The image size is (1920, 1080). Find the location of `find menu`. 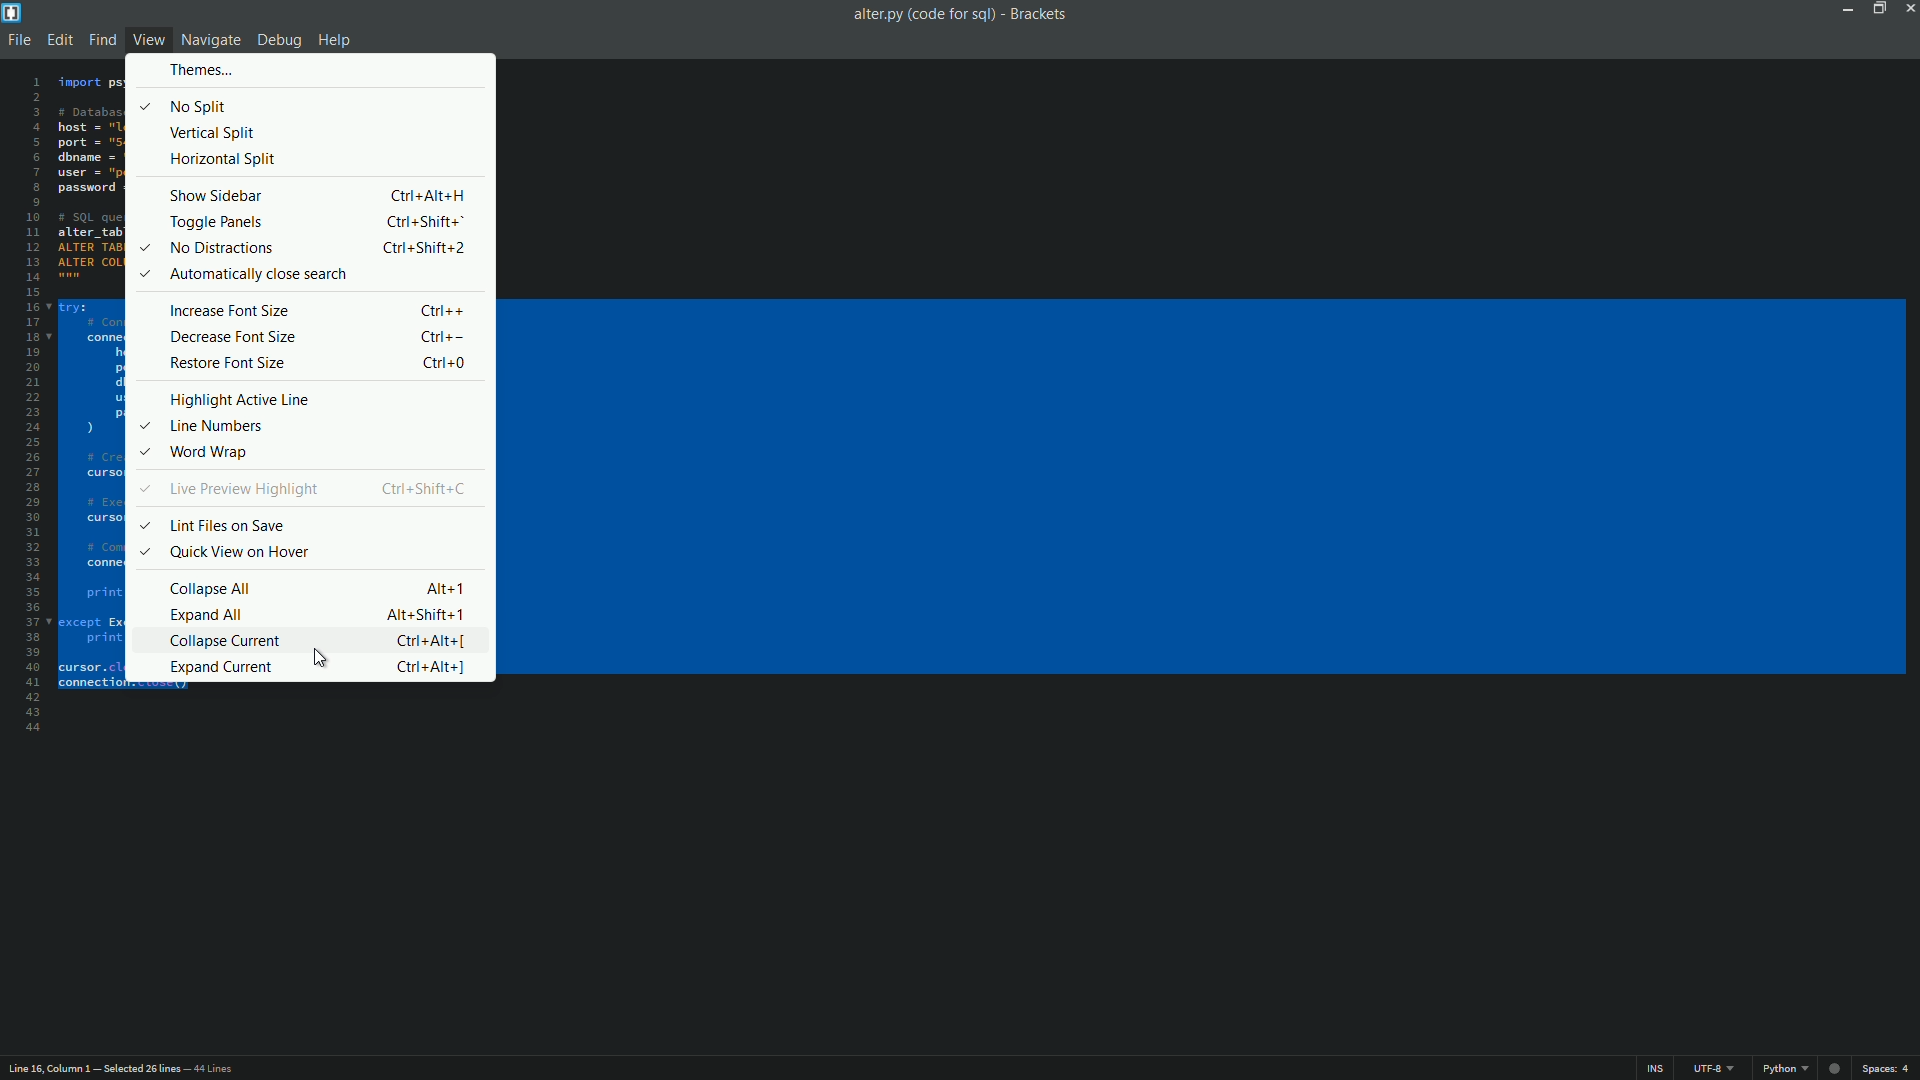

find menu is located at coordinates (101, 40).